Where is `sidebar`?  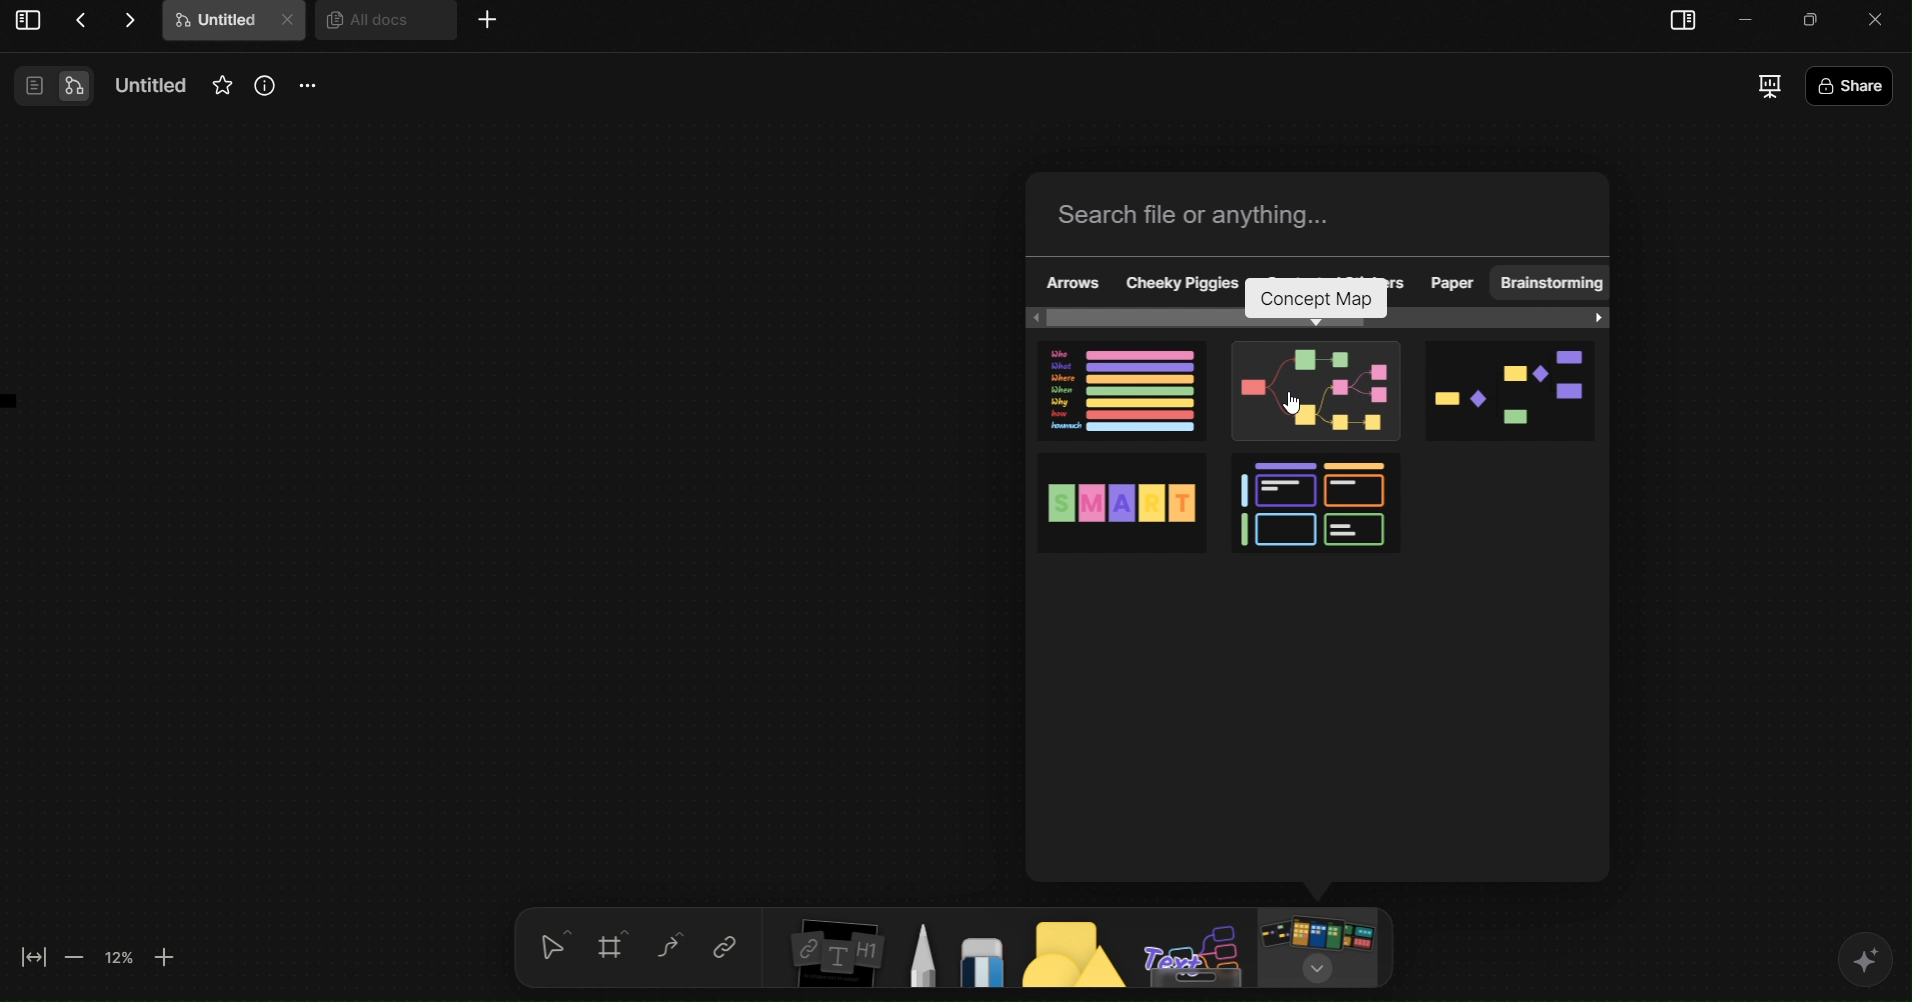
sidebar is located at coordinates (1686, 22).